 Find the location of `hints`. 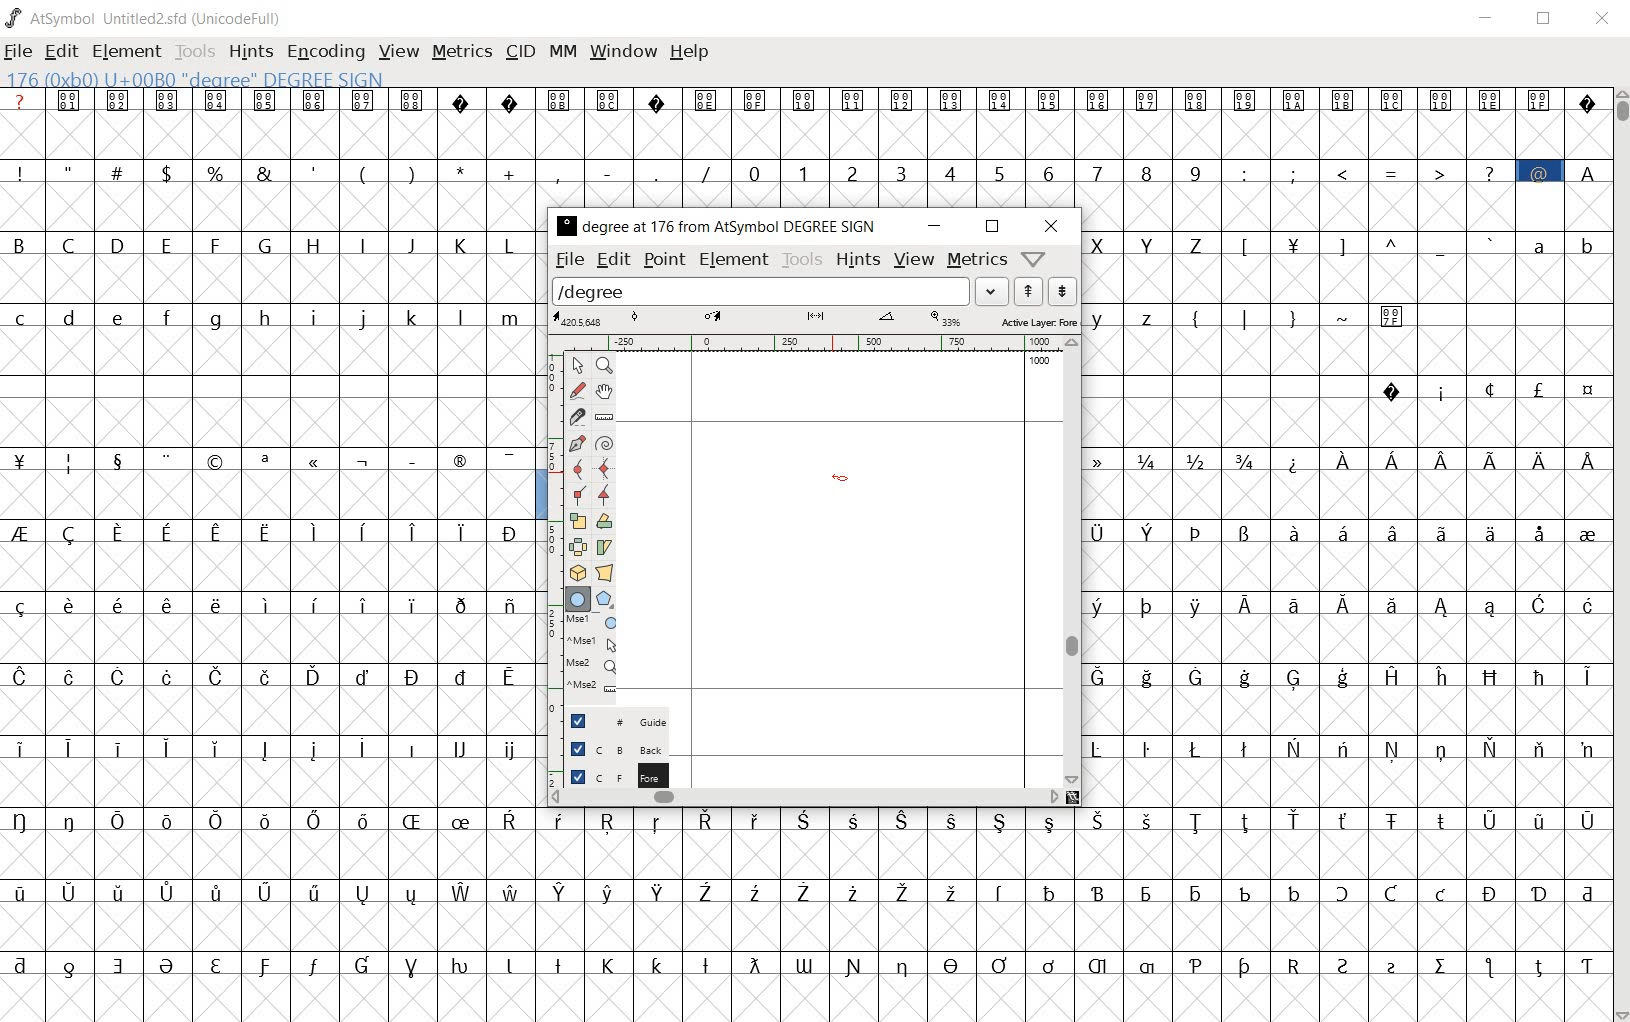

hints is located at coordinates (858, 260).